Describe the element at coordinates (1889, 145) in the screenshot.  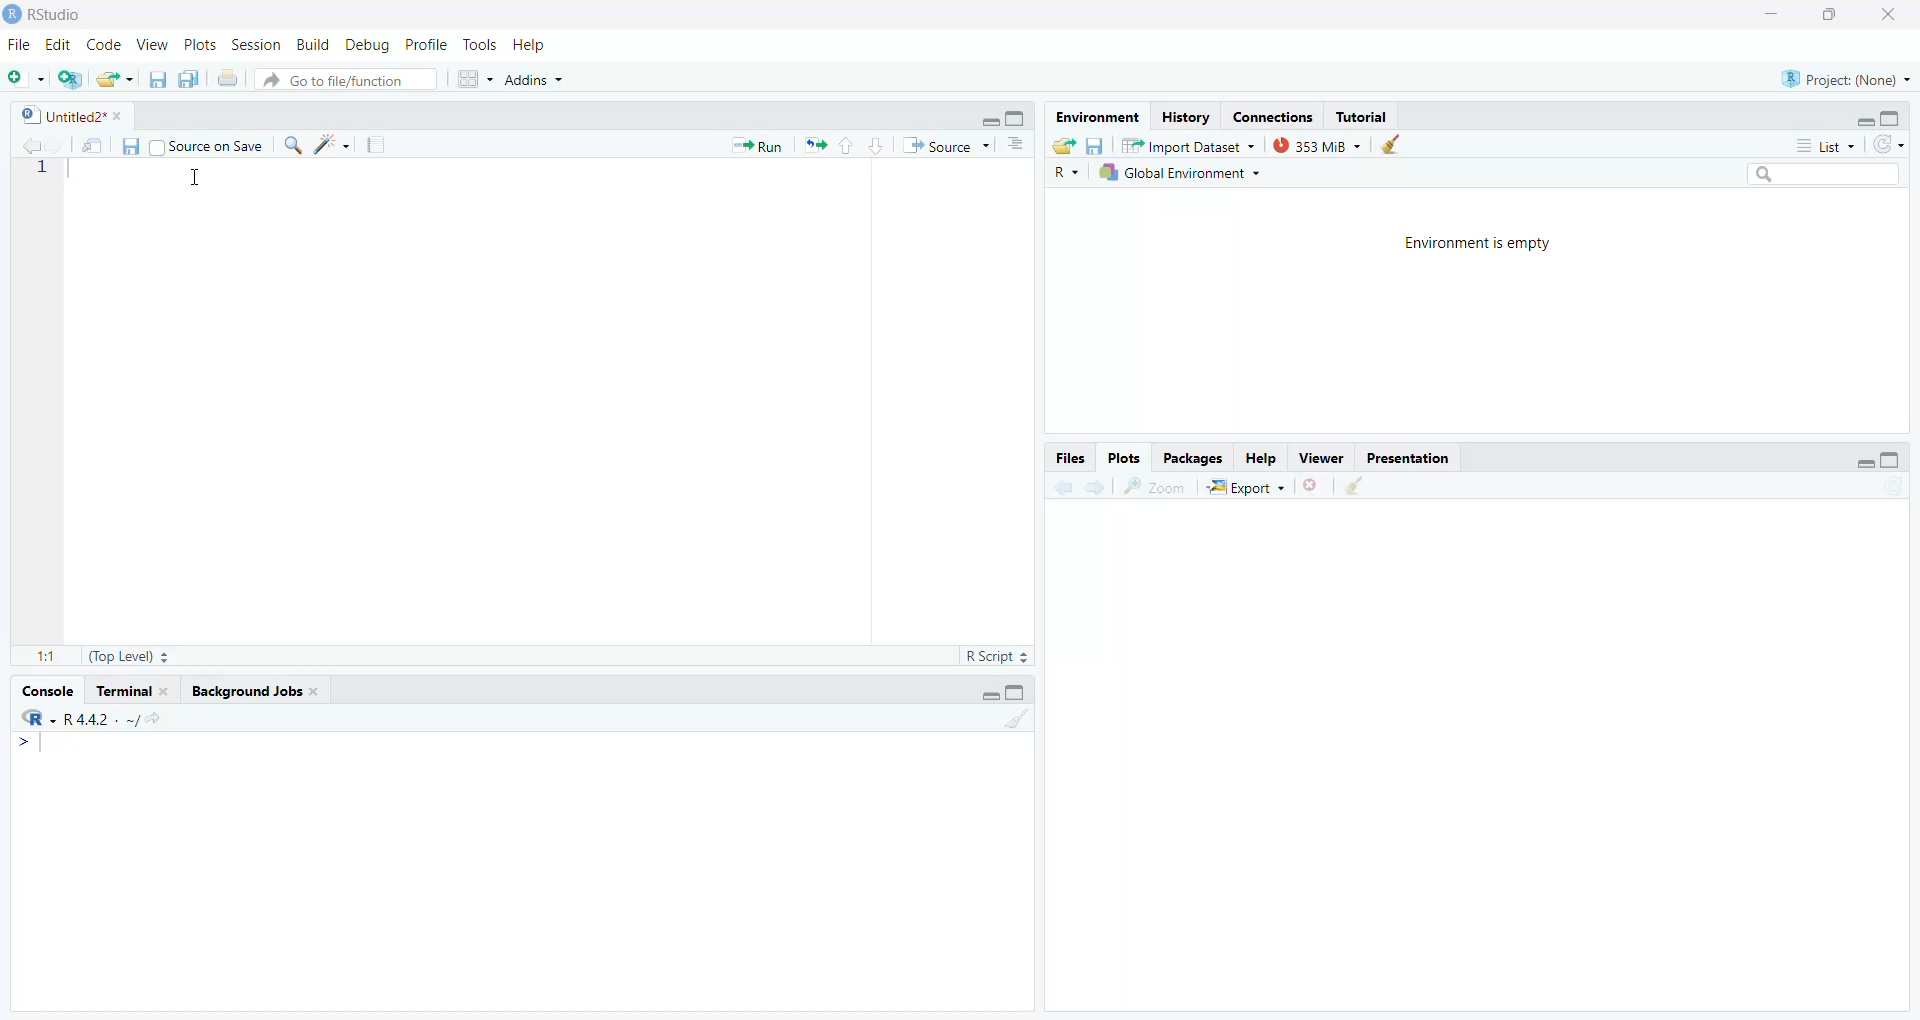
I see `refresh` at that location.